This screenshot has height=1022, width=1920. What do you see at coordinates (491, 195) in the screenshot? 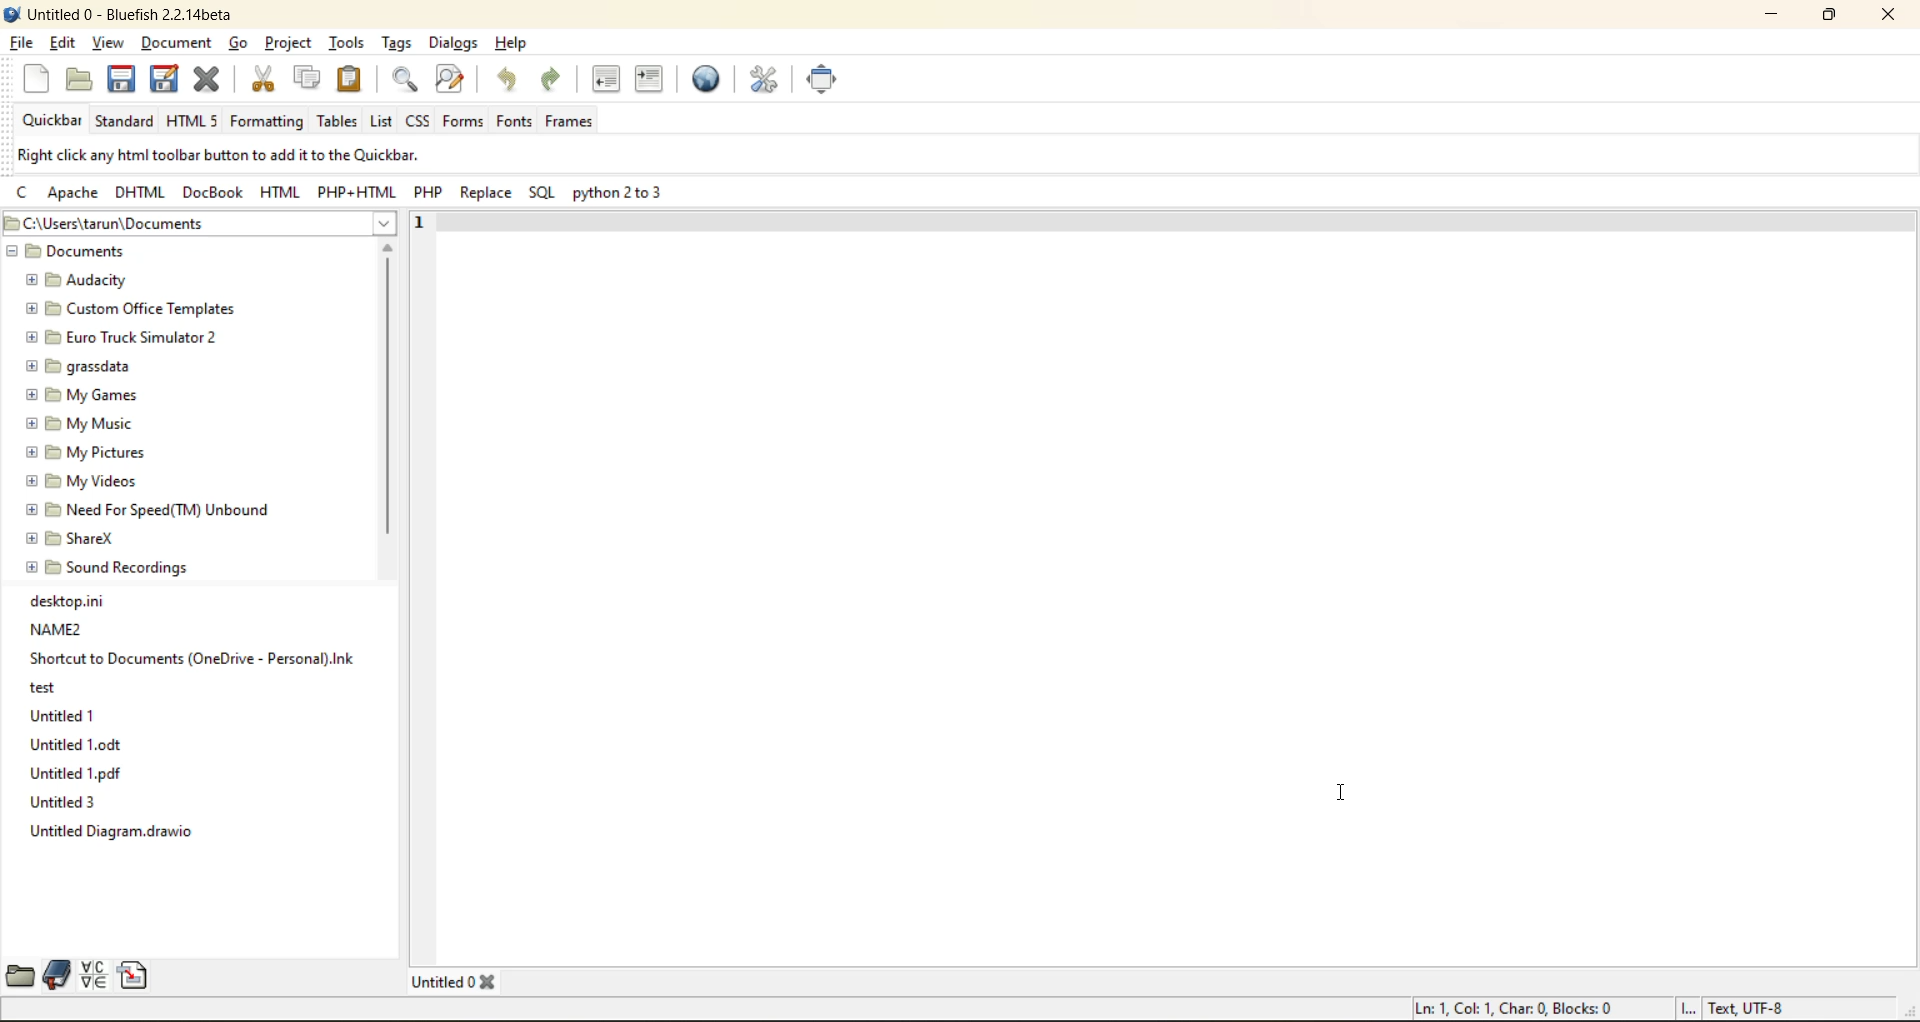
I see `replace` at bounding box center [491, 195].